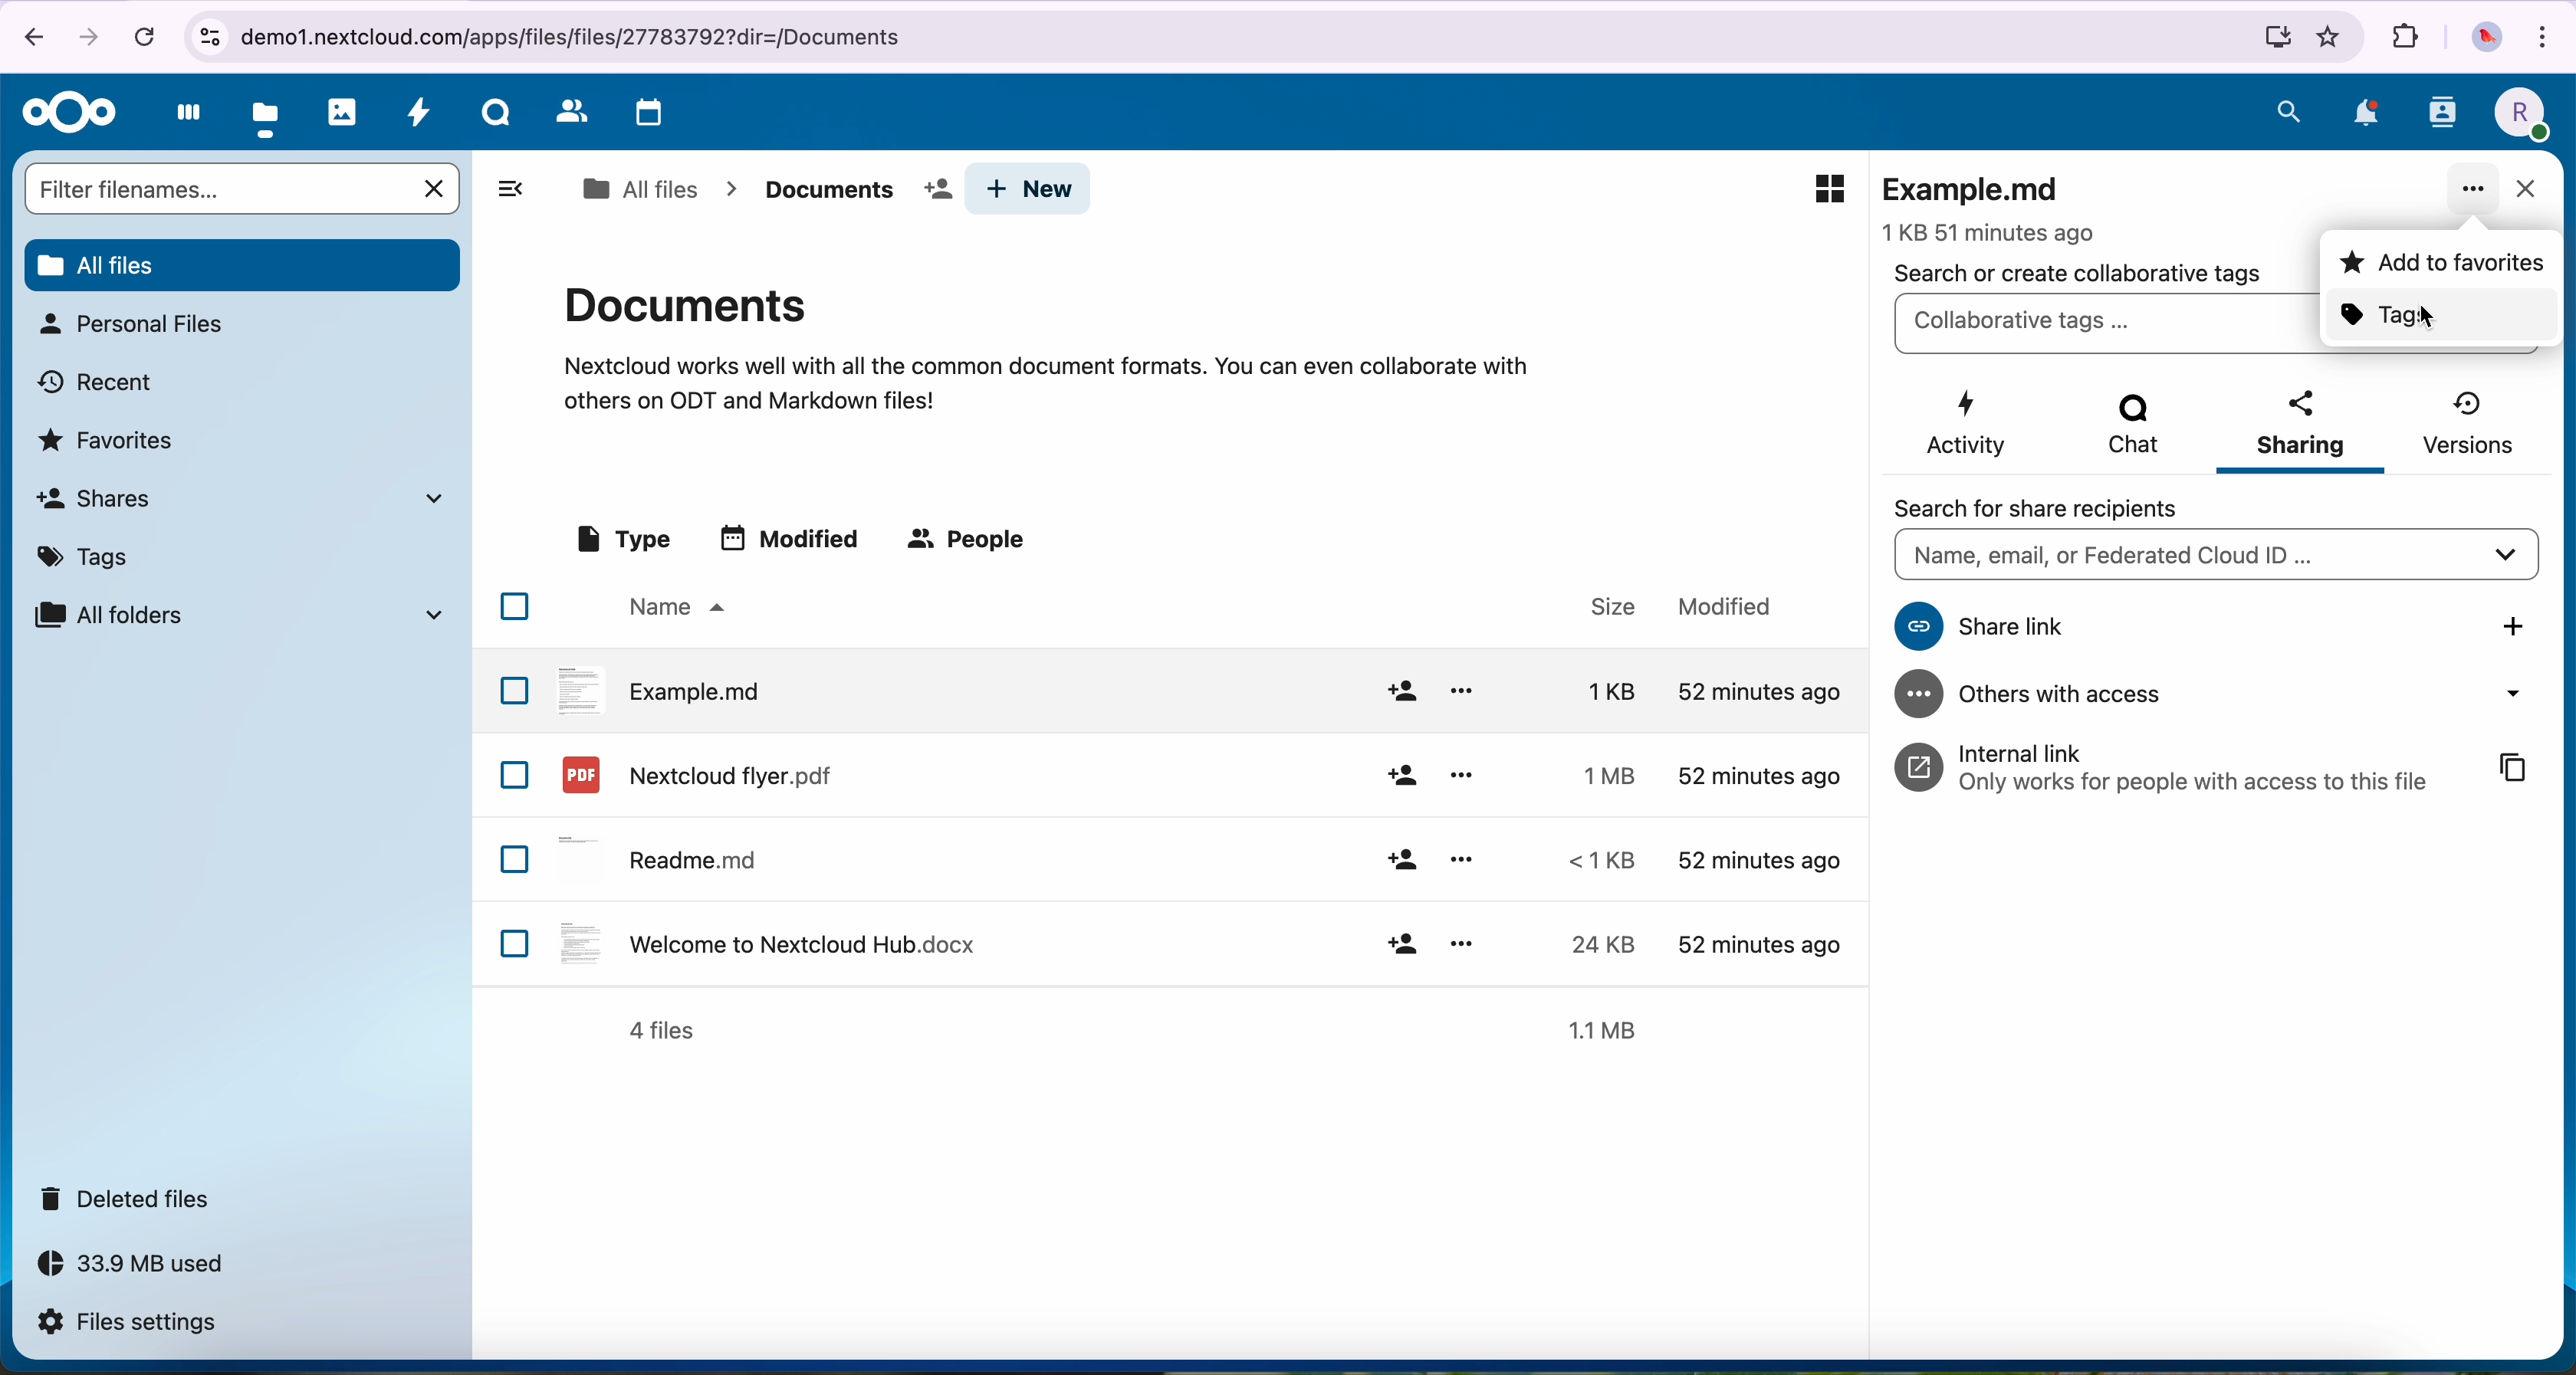 The image size is (2576, 1375). Describe the element at coordinates (971, 541) in the screenshot. I see `people` at that location.